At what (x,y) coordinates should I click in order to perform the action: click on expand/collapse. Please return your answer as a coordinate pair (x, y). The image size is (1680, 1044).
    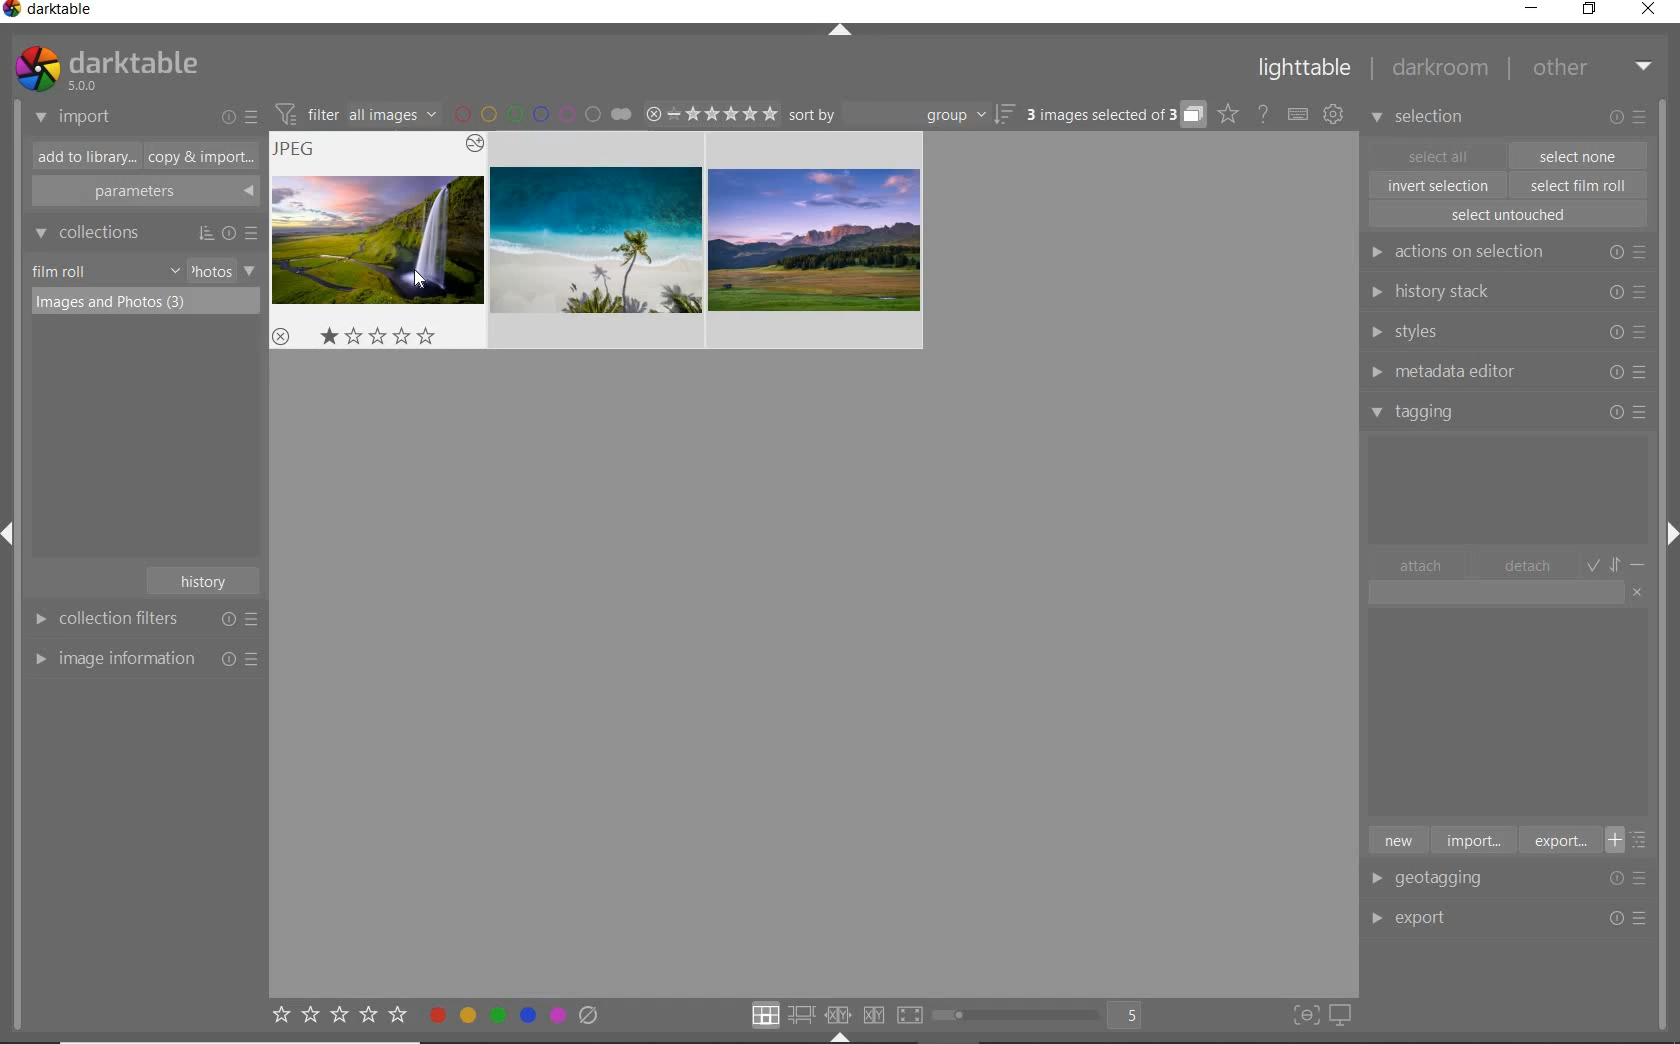
    Looking at the image, I should click on (841, 33).